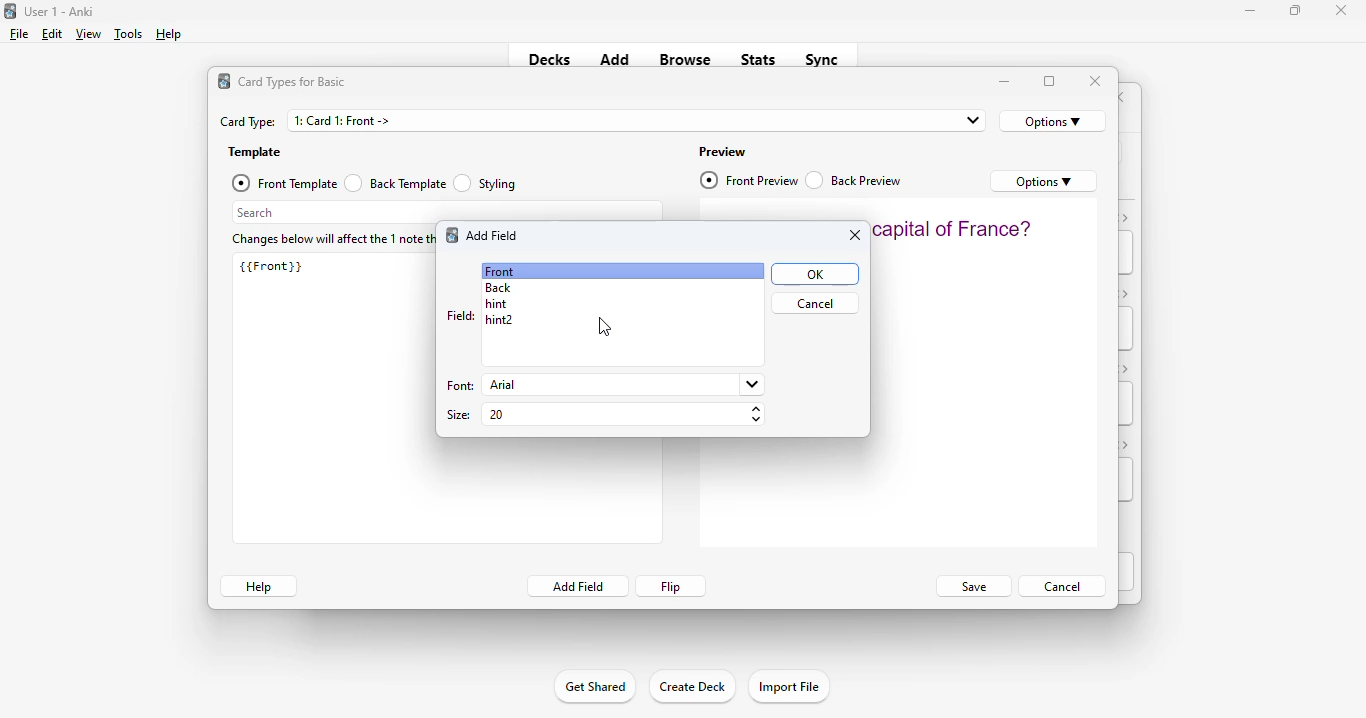 This screenshot has height=718, width=1366. What do you see at coordinates (1050, 82) in the screenshot?
I see `maximize` at bounding box center [1050, 82].